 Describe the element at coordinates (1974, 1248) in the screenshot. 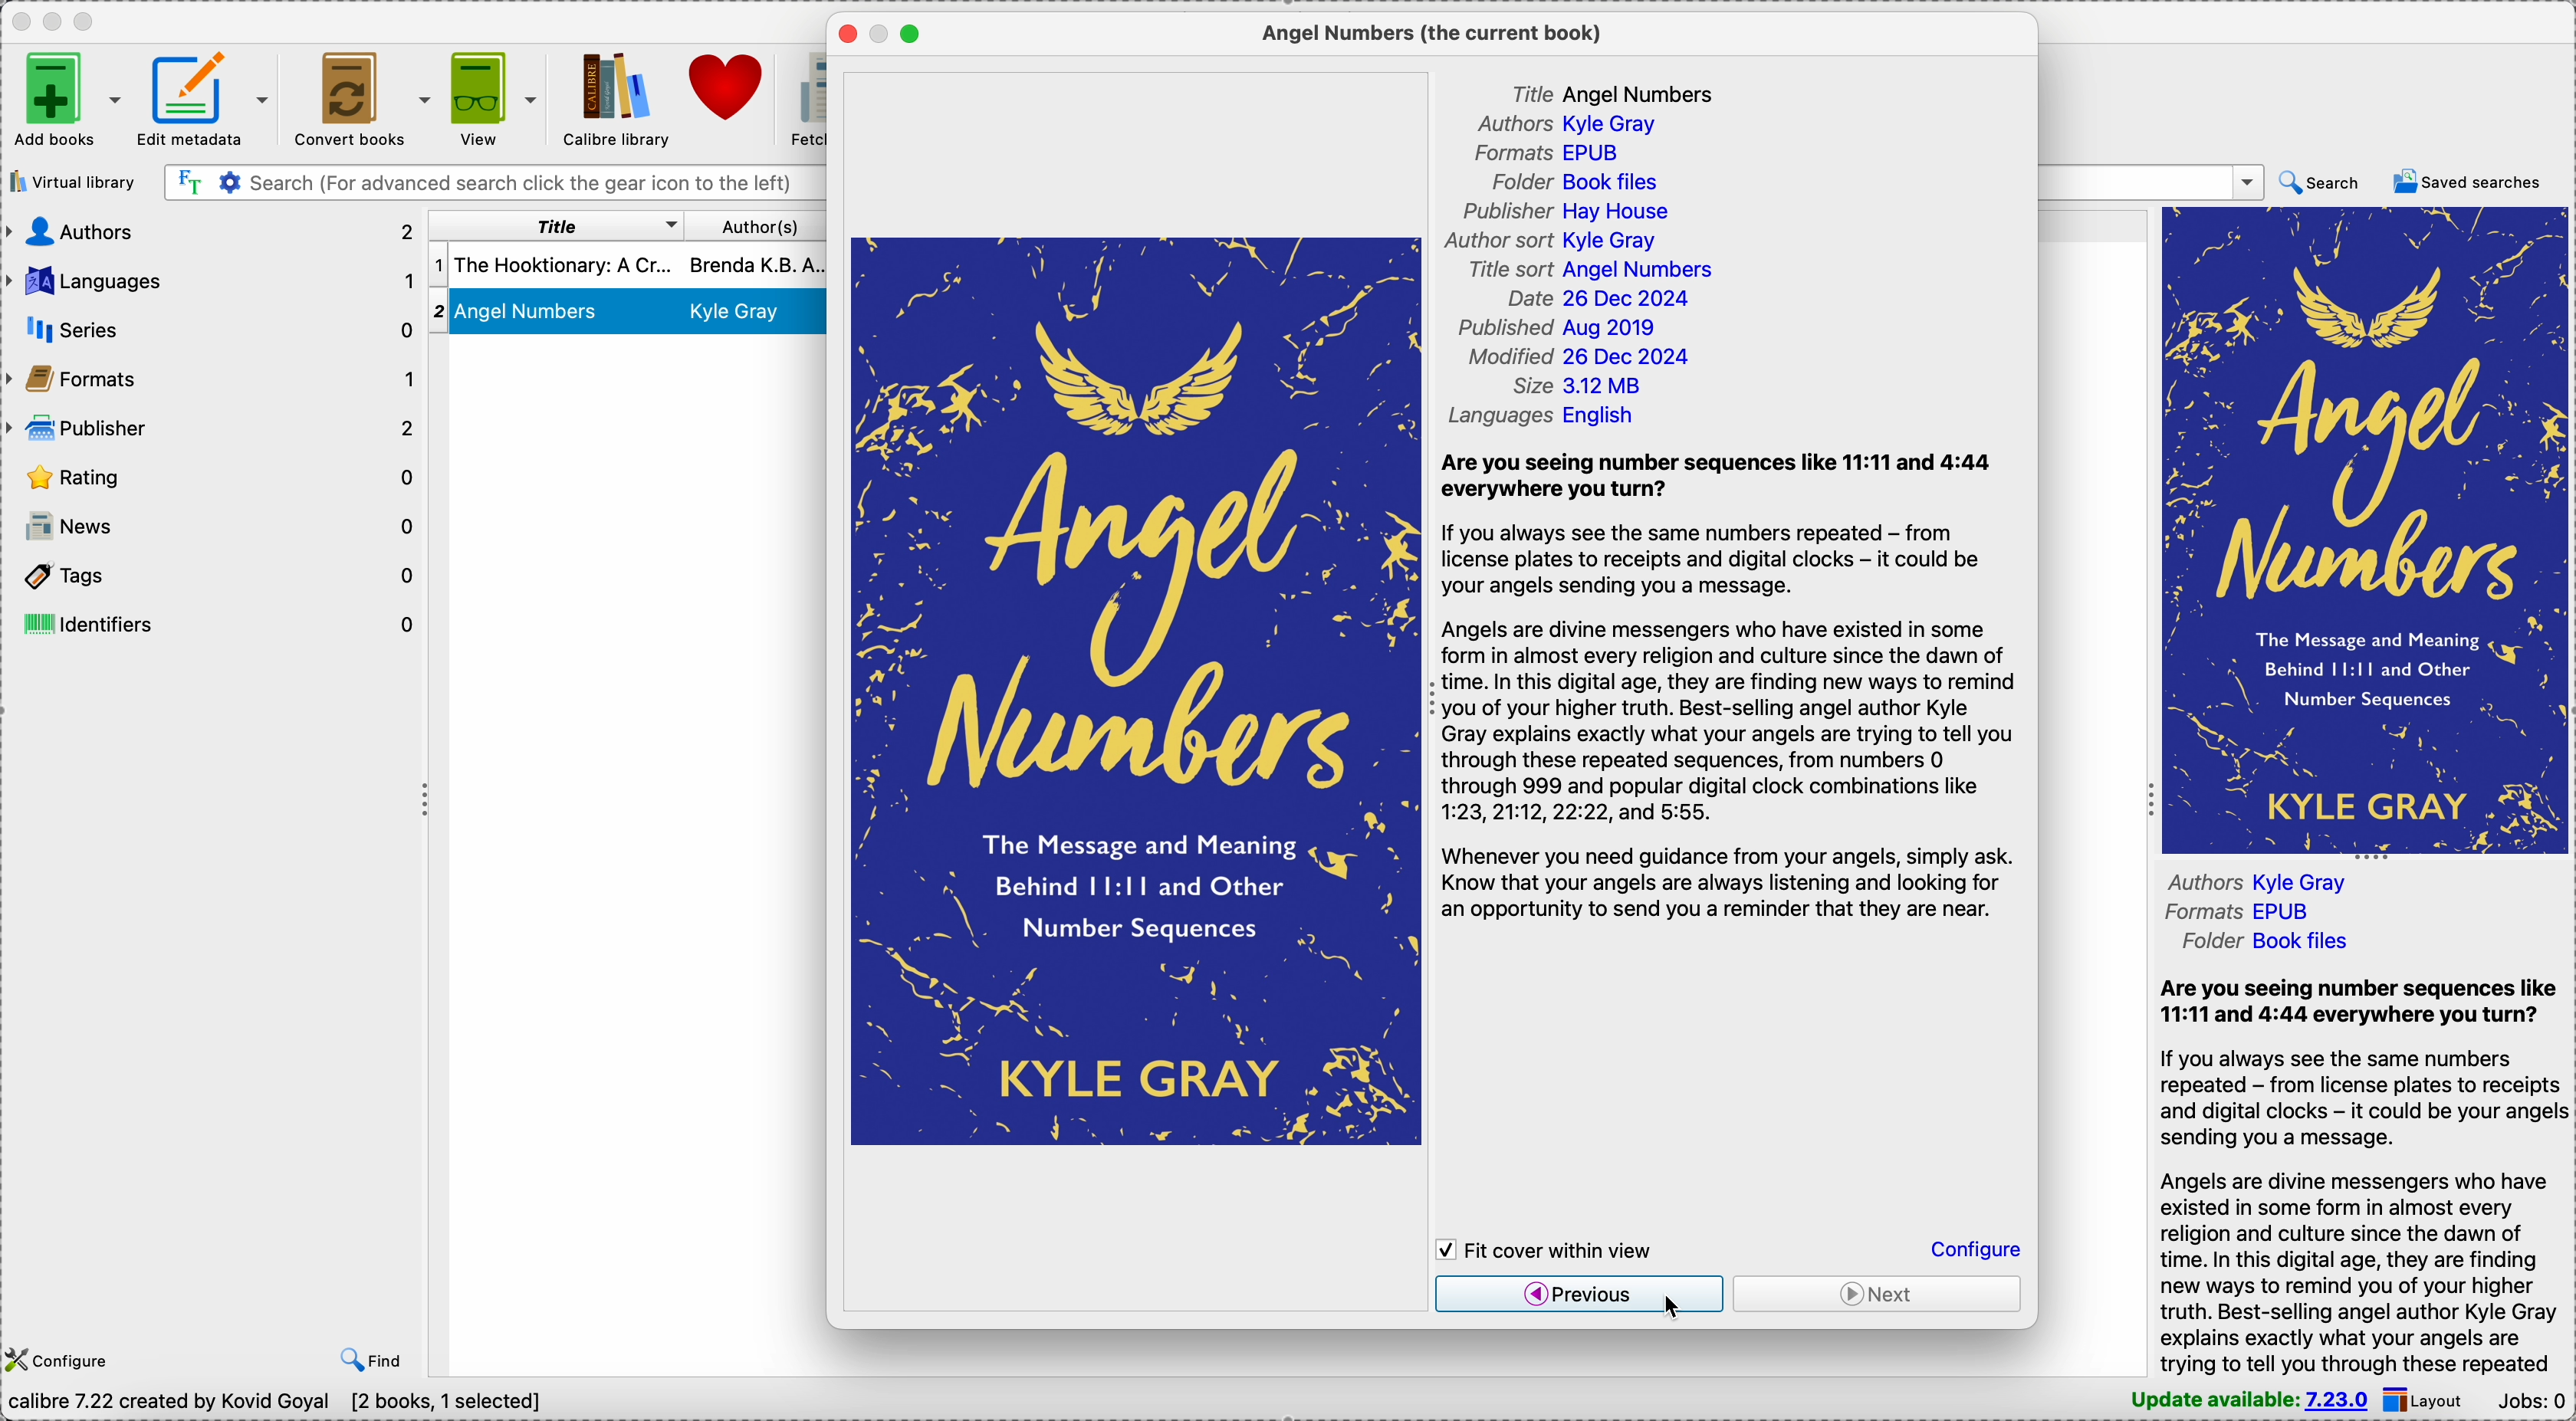

I see `configure` at that location.